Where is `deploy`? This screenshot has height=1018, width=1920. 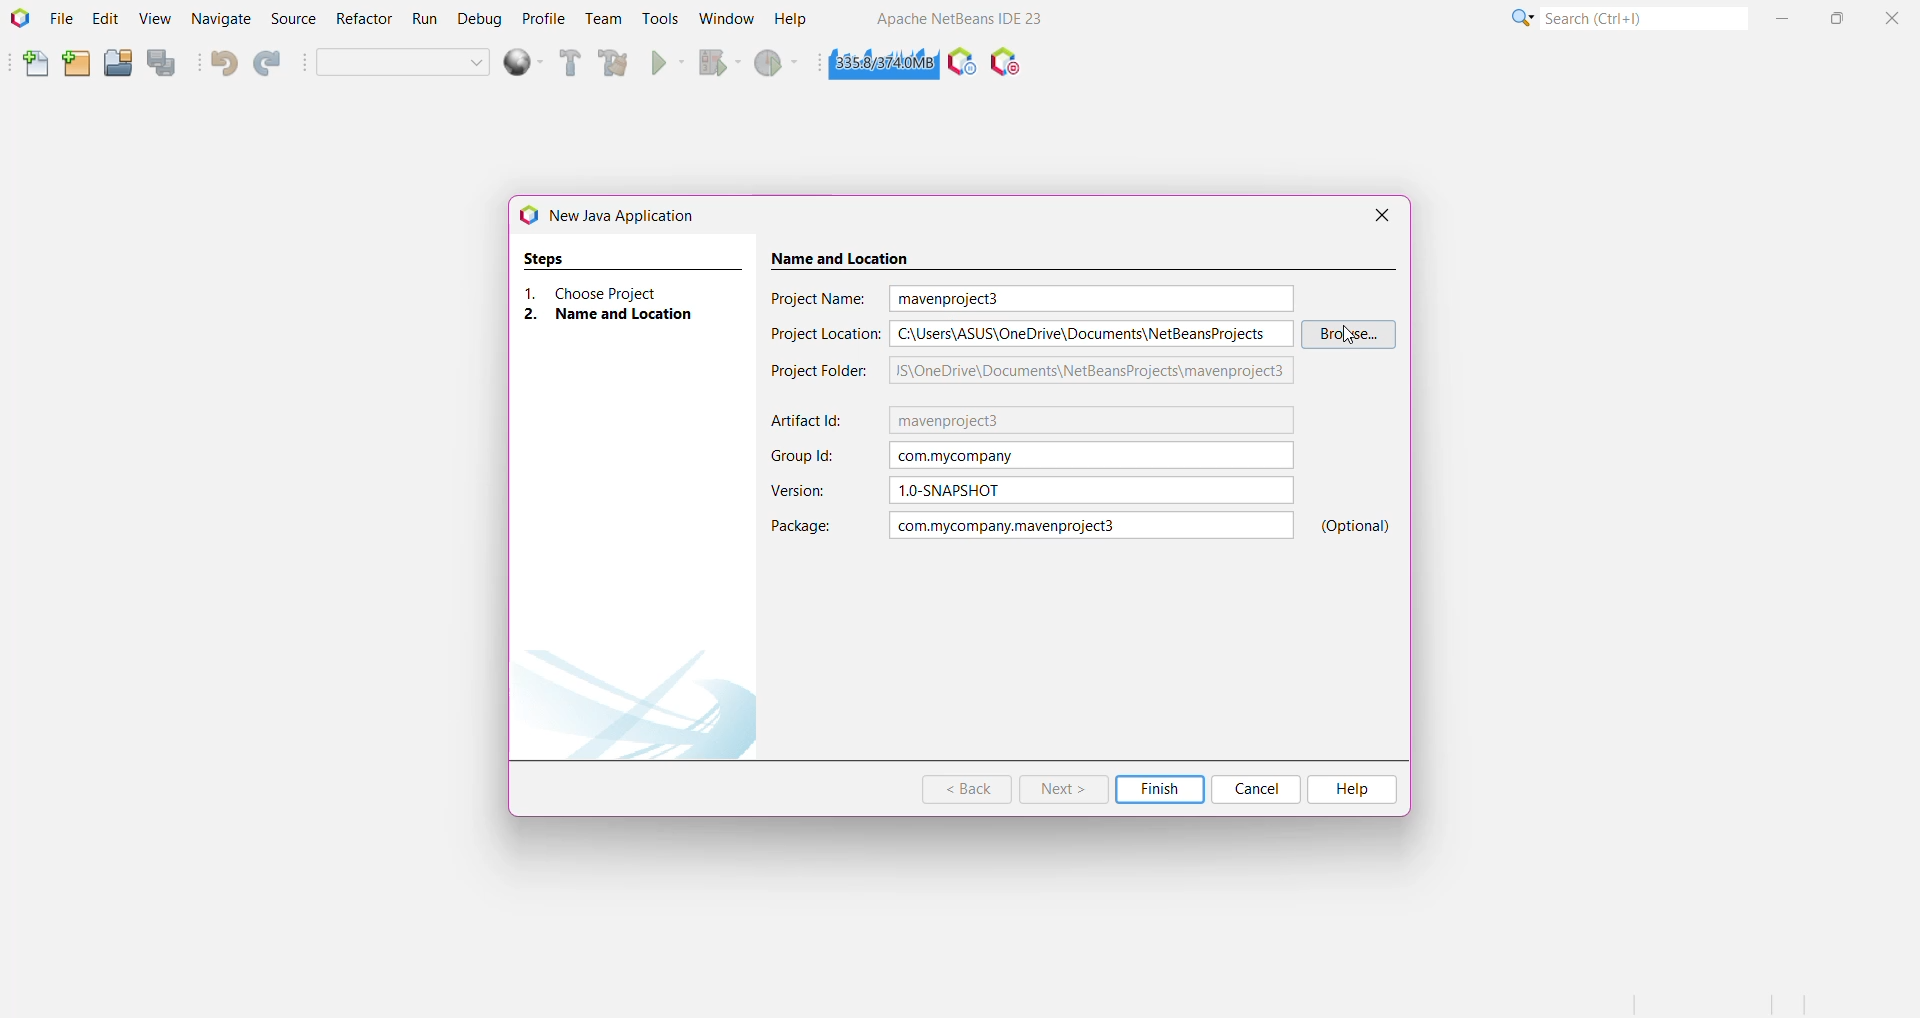 deploy is located at coordinates (517, 65).